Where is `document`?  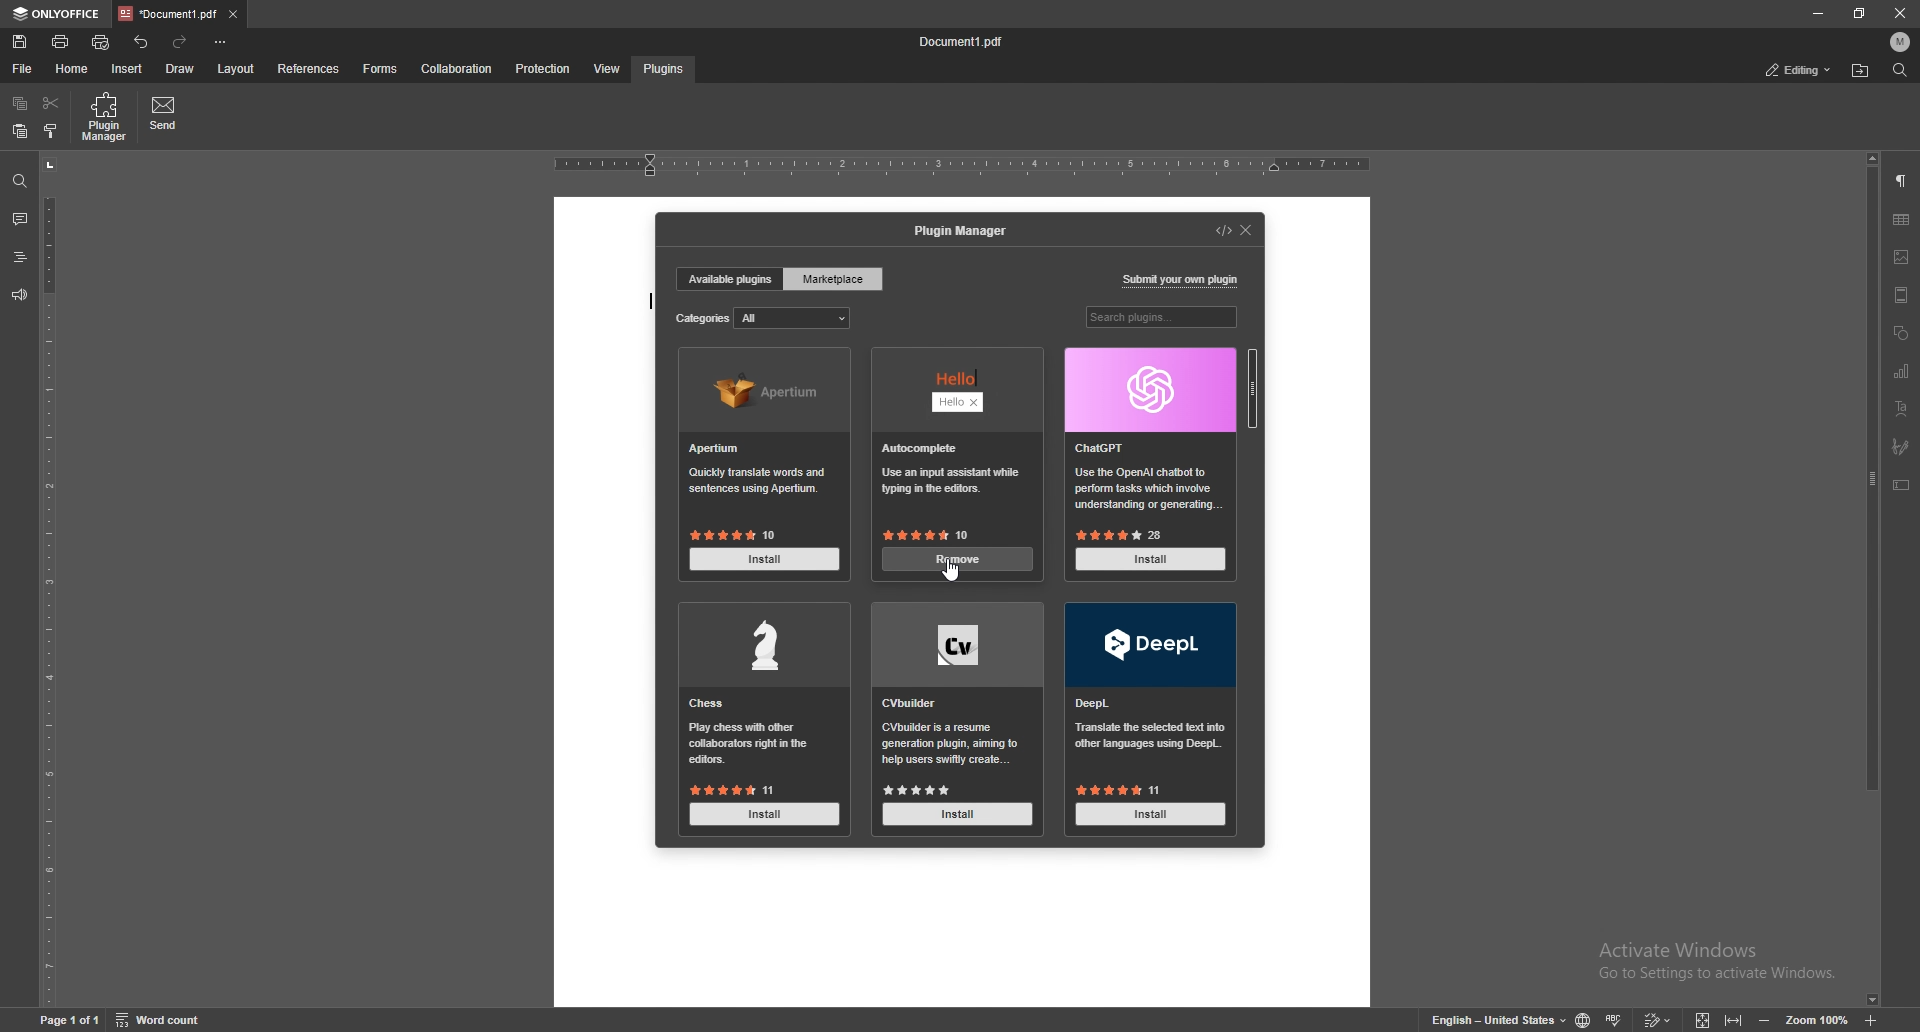 document is located at coordinates (605, 602).